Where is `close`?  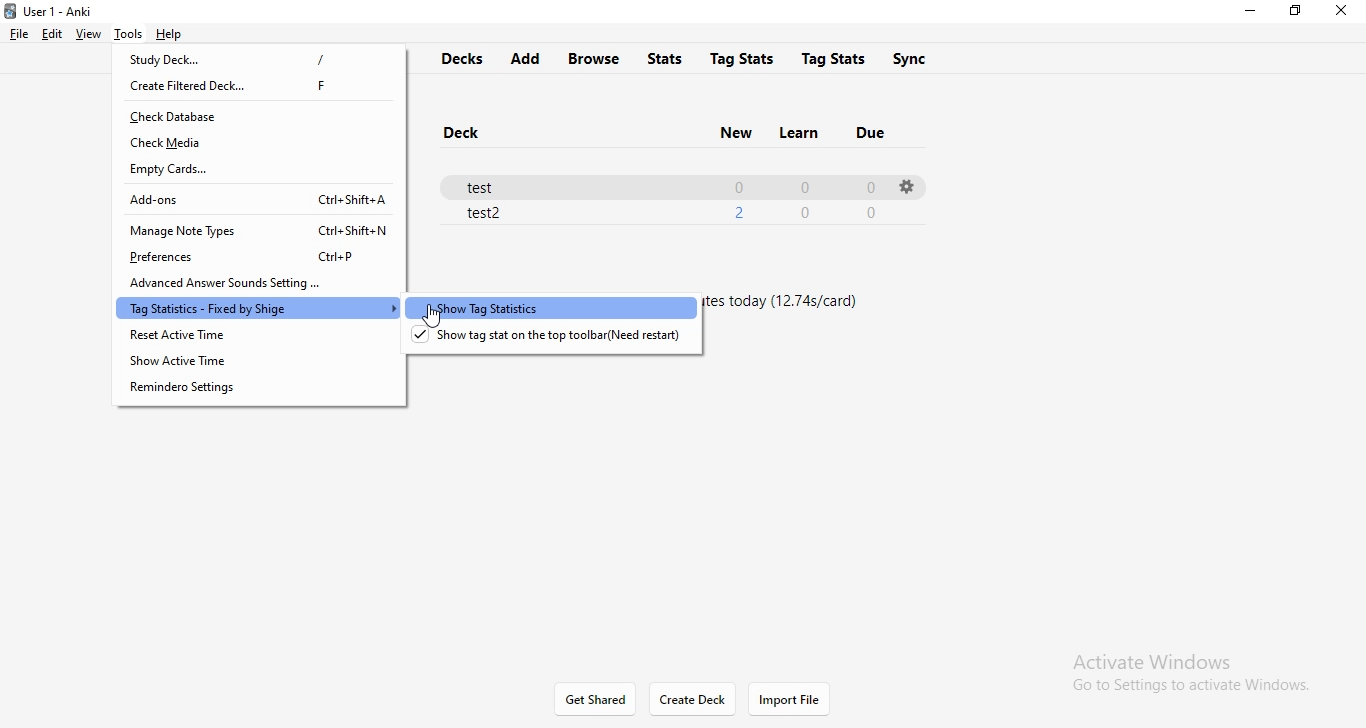 close is located at coordinates (1342, 11).